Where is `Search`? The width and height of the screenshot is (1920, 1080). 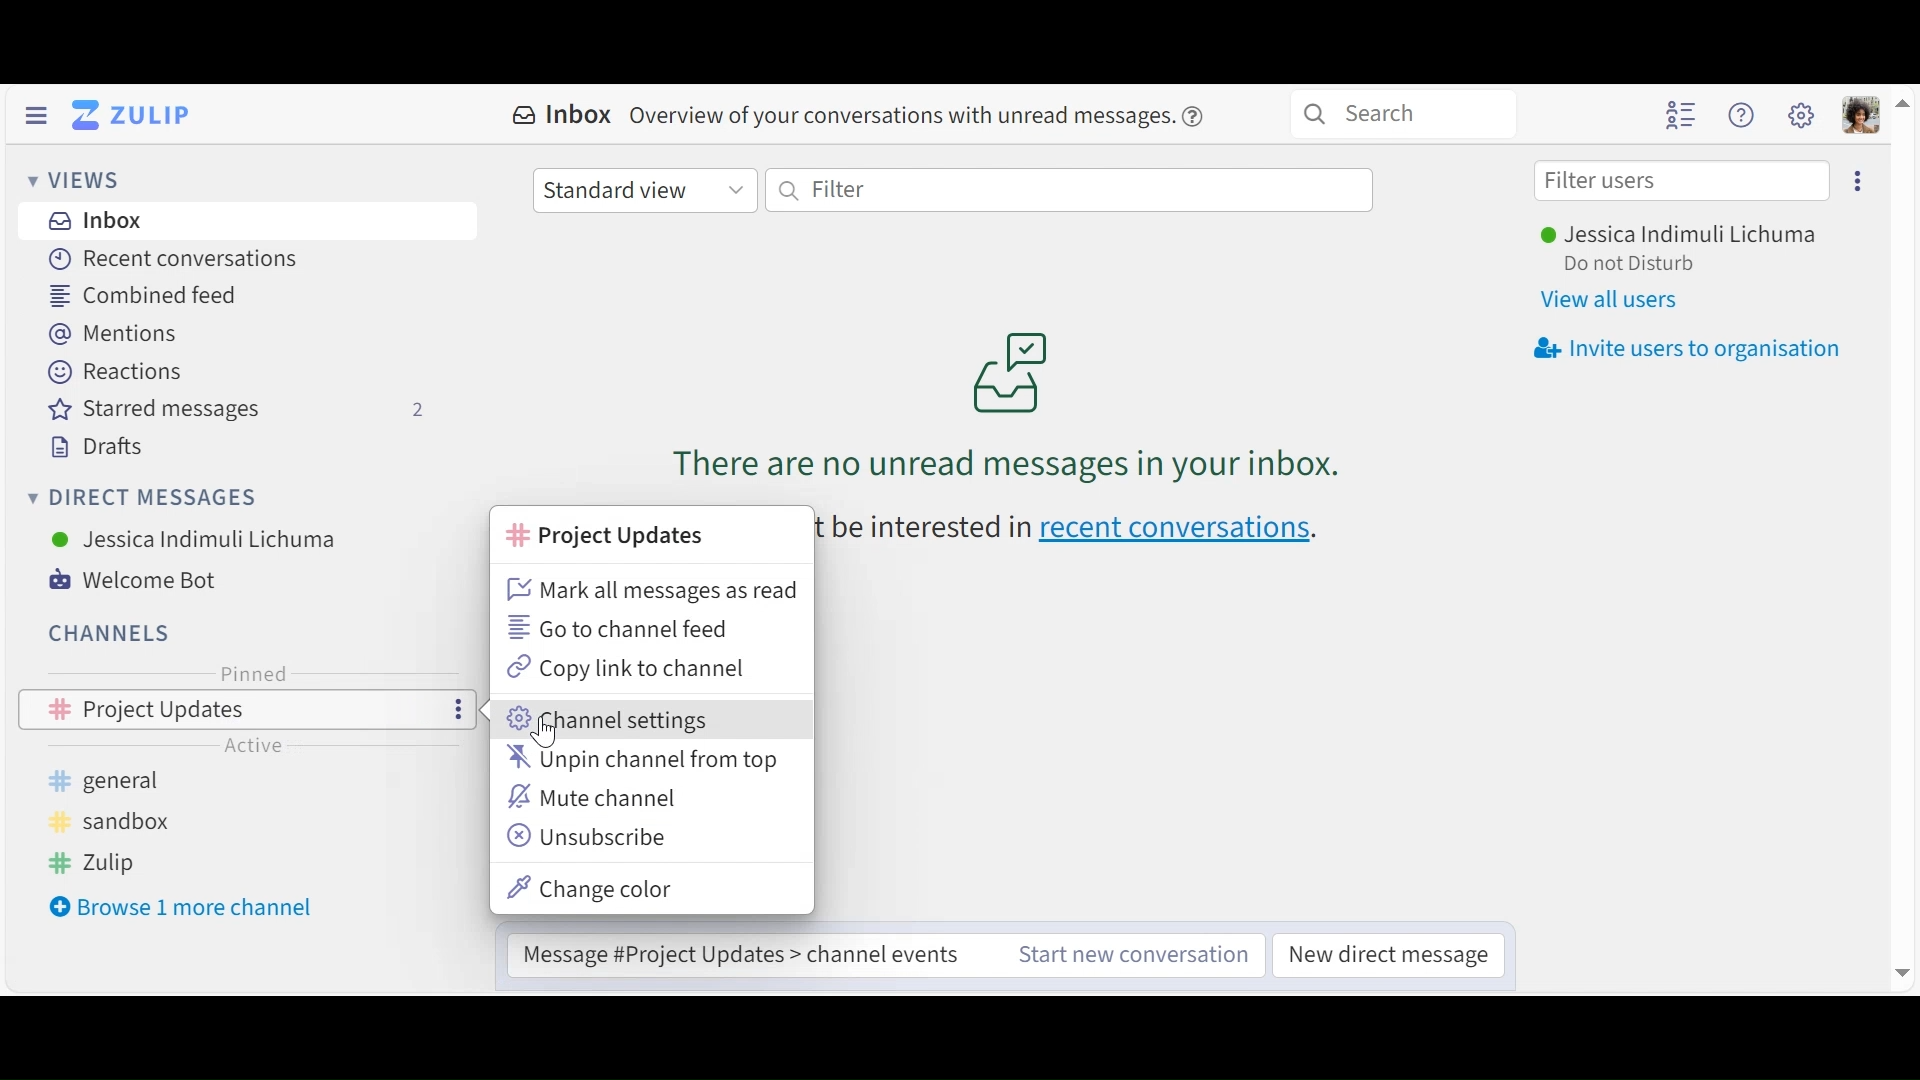 Search is located at coordinates (1403, 112).